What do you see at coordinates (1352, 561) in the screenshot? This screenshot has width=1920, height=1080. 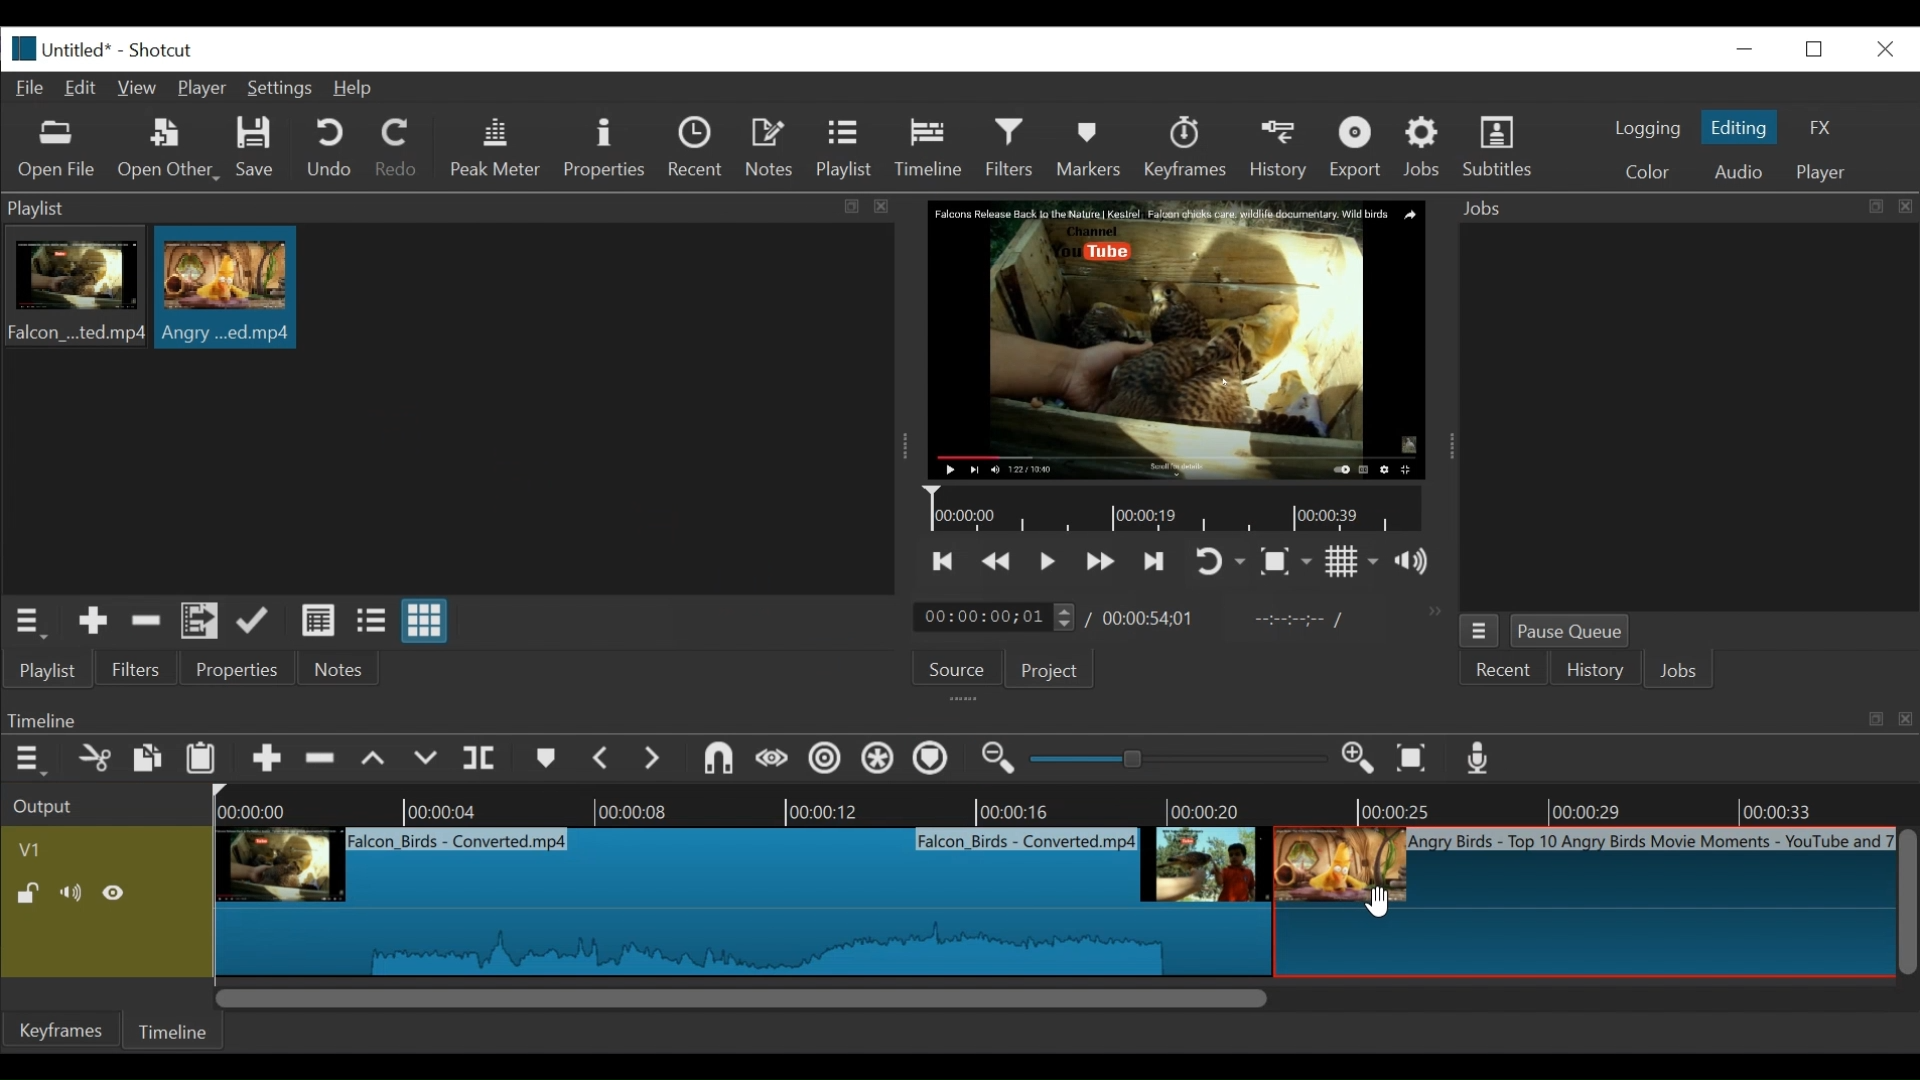 I see `Toggle display grid on player` at bounding box center [1352, 561].